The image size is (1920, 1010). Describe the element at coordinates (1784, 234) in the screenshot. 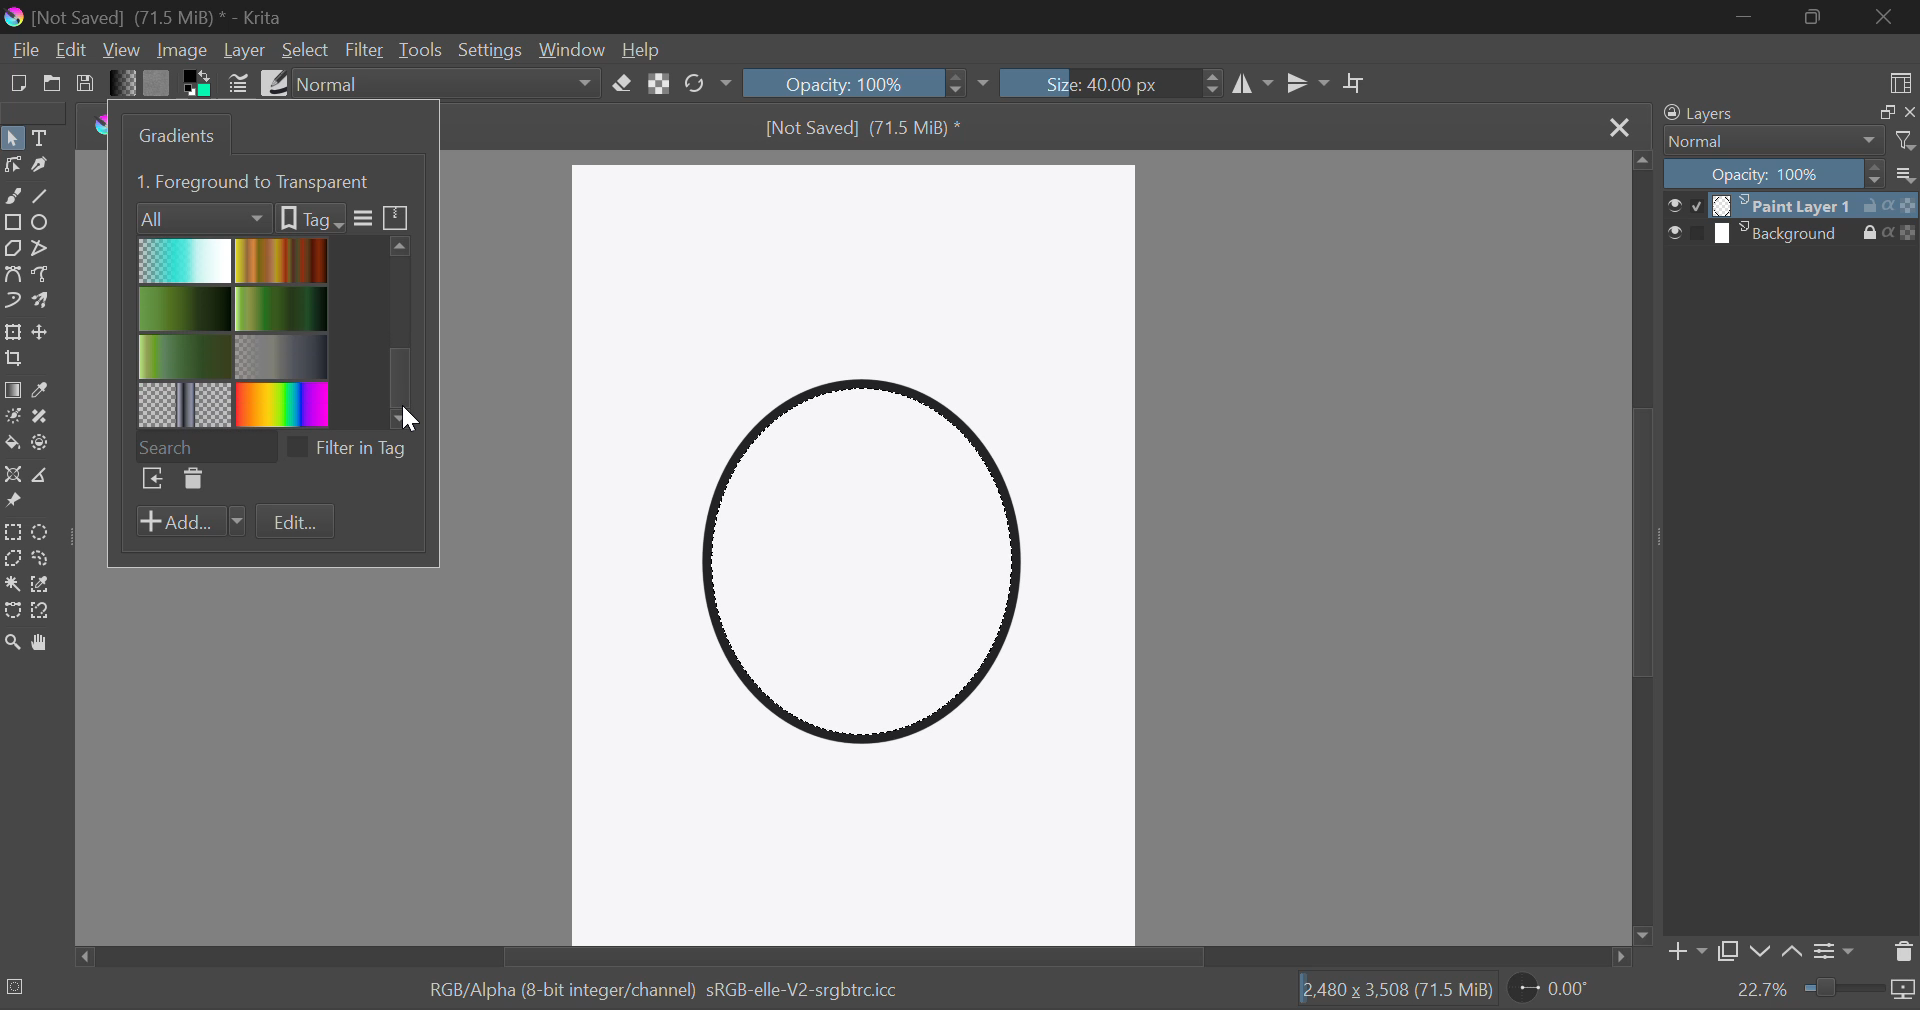

I see `layer 2` at that location.